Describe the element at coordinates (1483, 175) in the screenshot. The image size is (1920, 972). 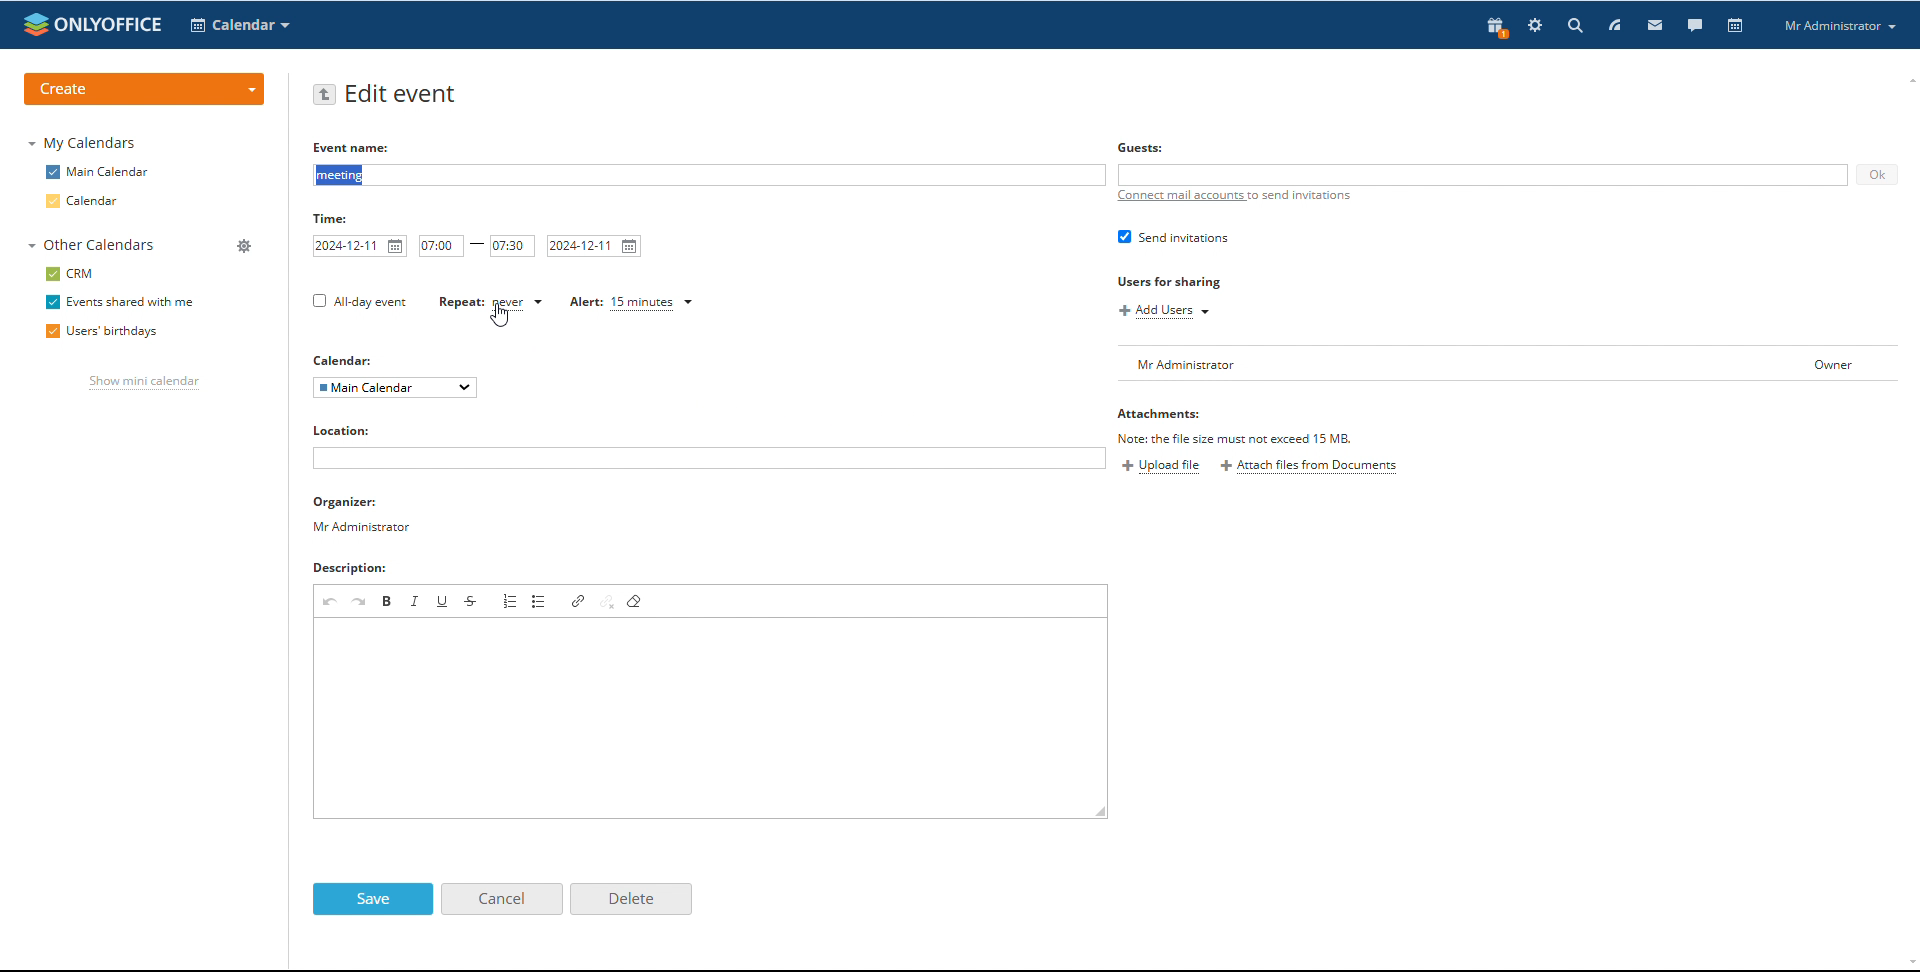
I see `add guests` at that location.